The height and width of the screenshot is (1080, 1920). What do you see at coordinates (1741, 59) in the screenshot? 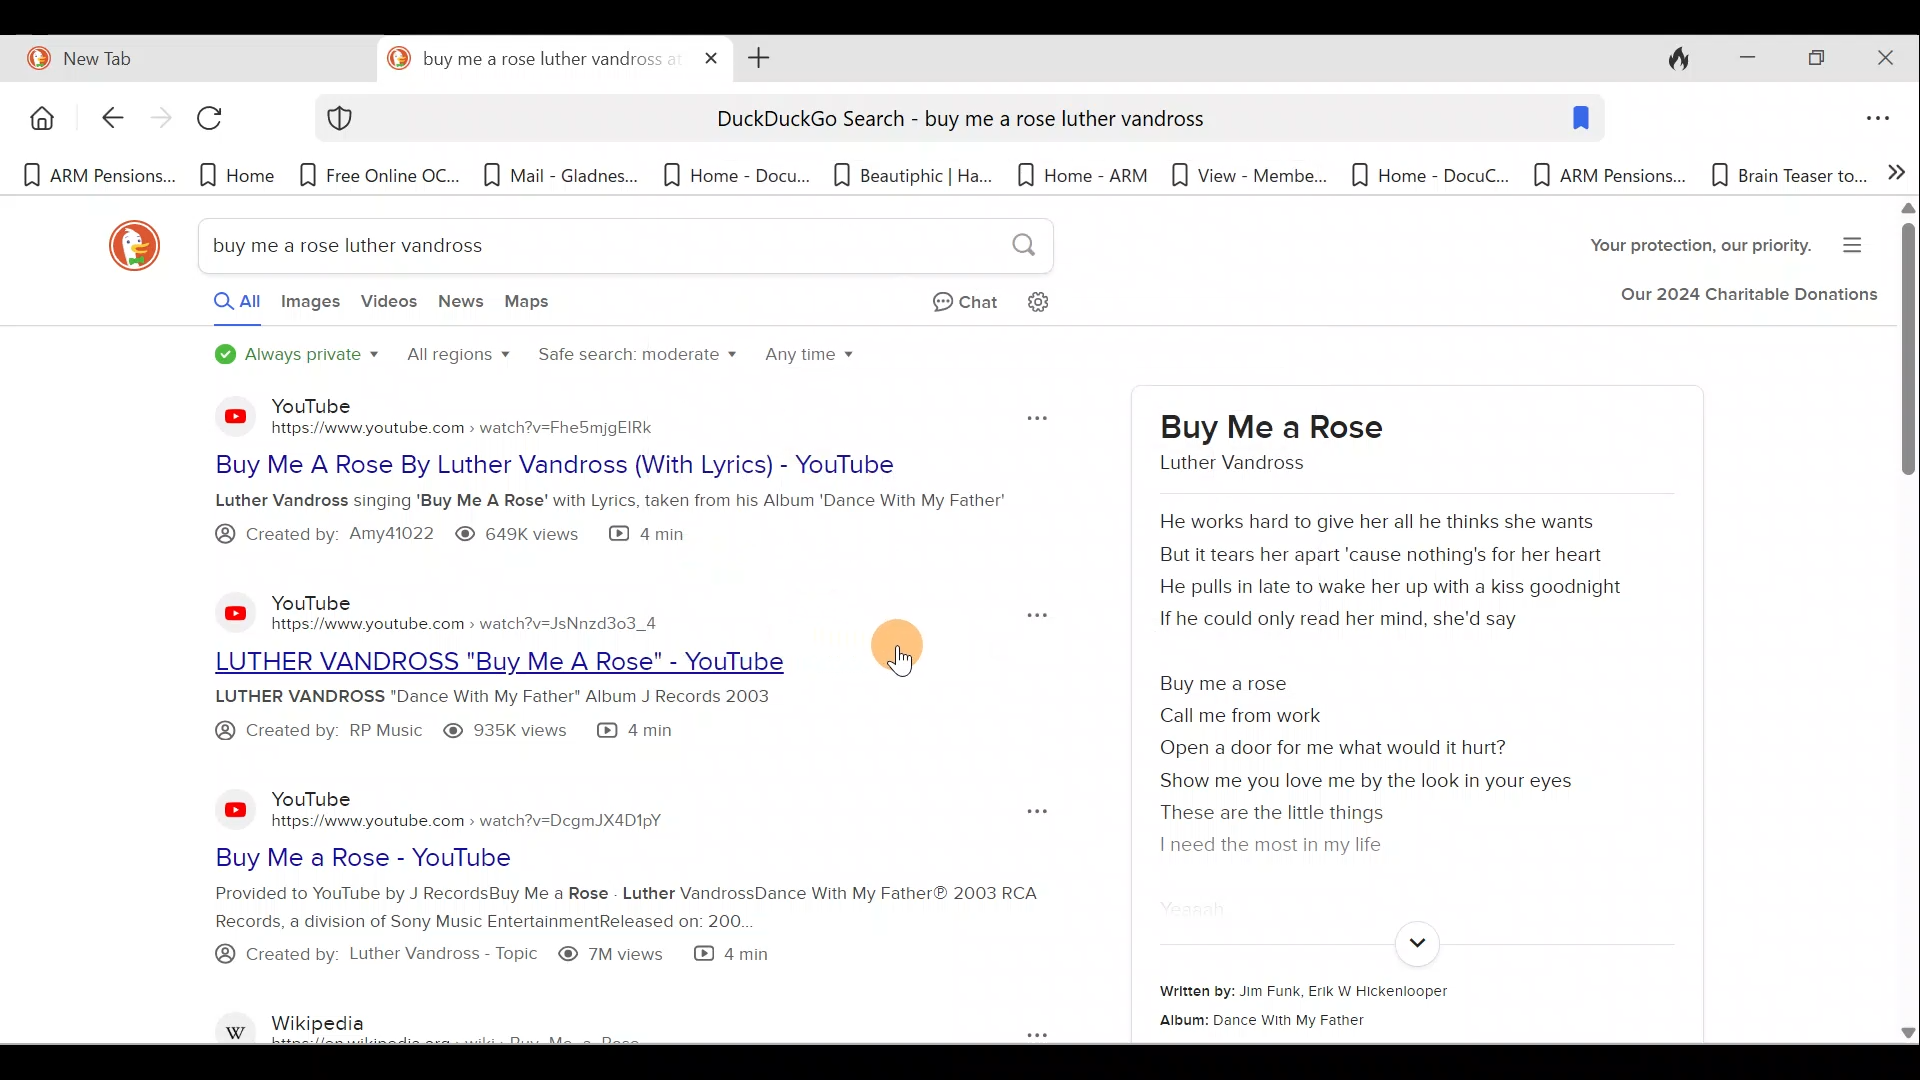
I see `Minimize` at bounding box center [1741, 59].